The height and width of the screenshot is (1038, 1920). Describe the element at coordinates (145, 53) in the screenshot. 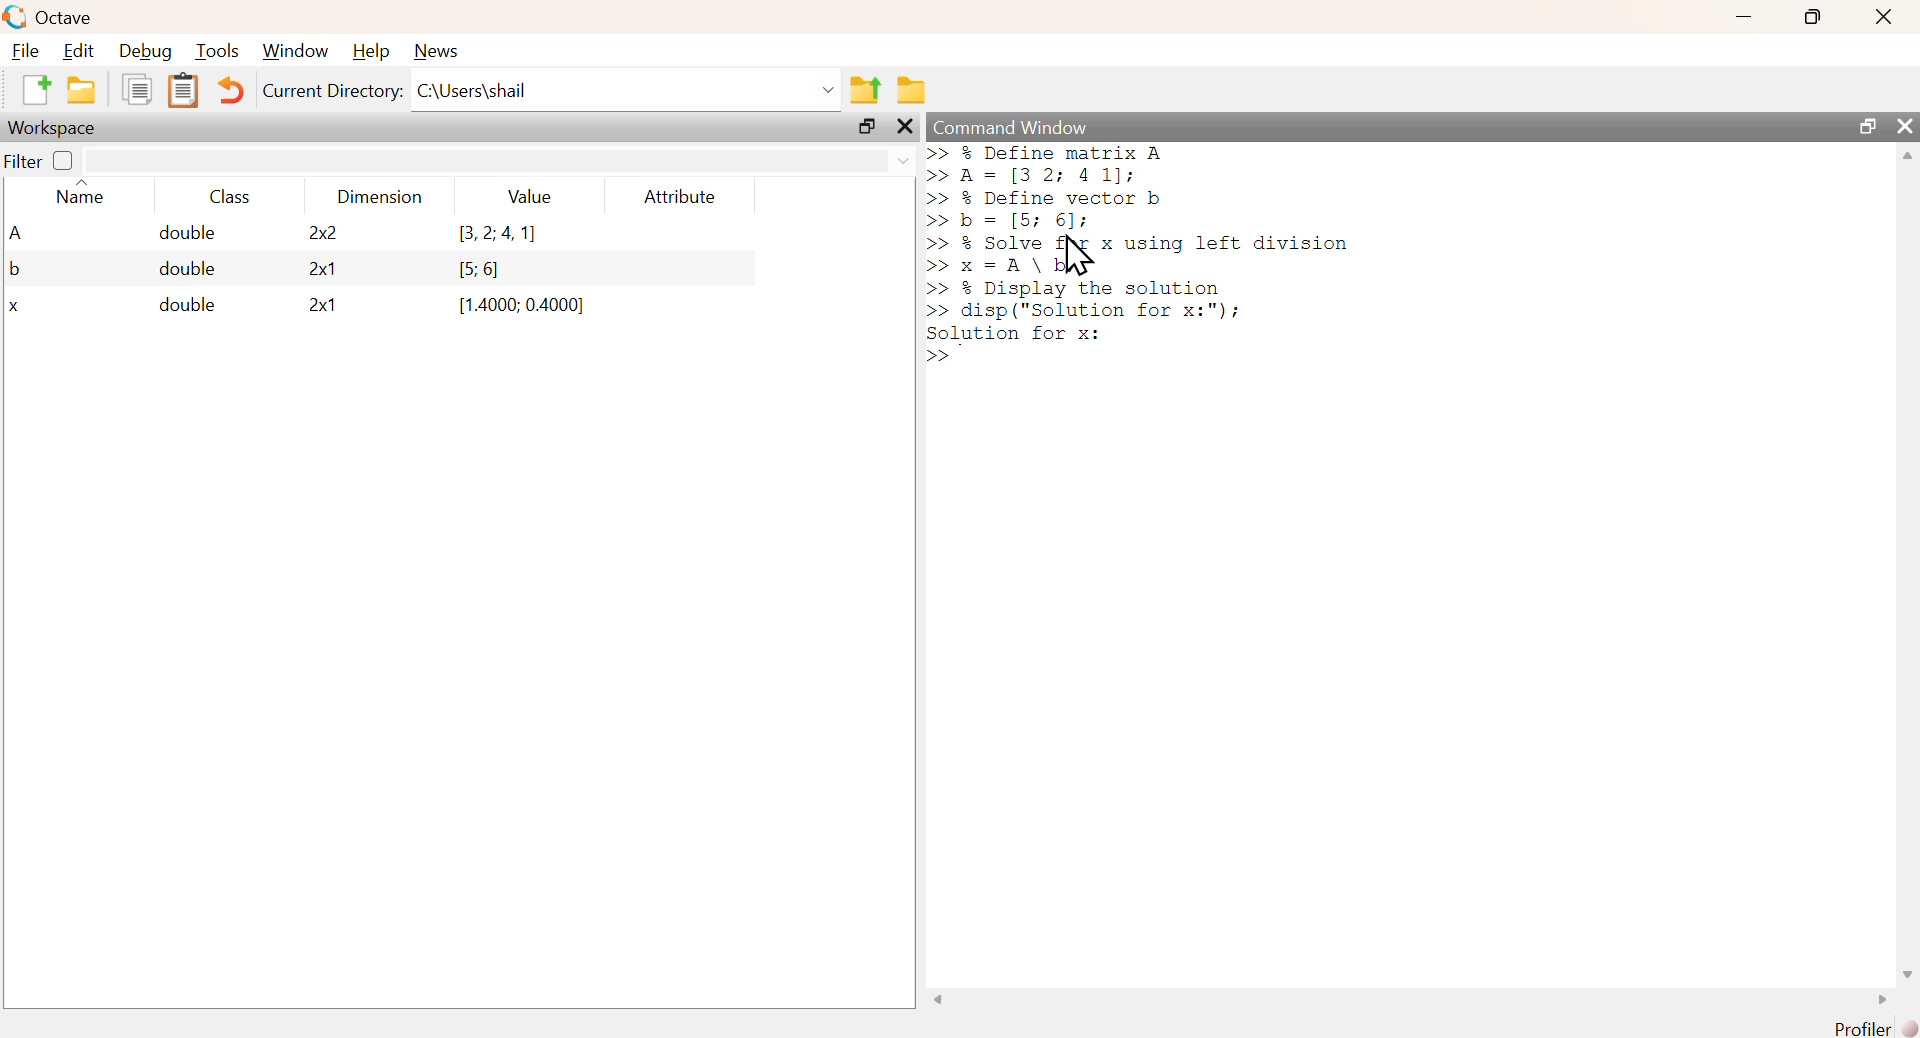

I see `debug` at that location.